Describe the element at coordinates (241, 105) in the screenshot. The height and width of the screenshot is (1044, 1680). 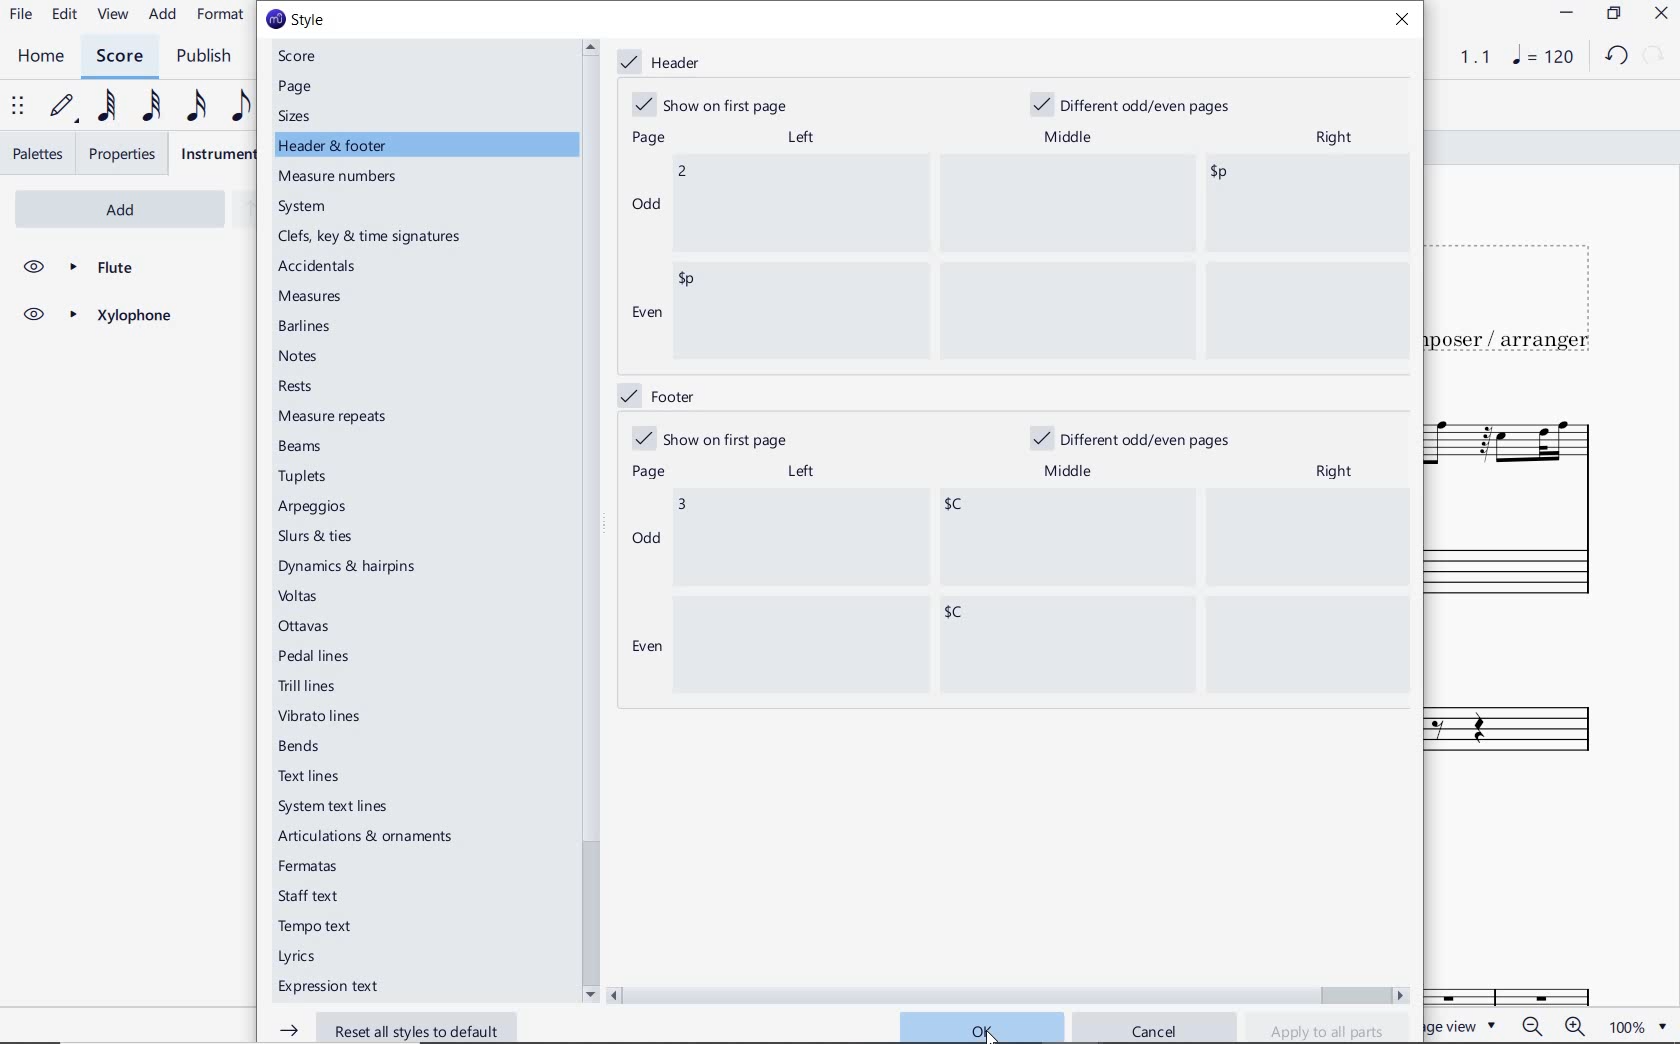
I see `EIGHTH NOTE` at that location.